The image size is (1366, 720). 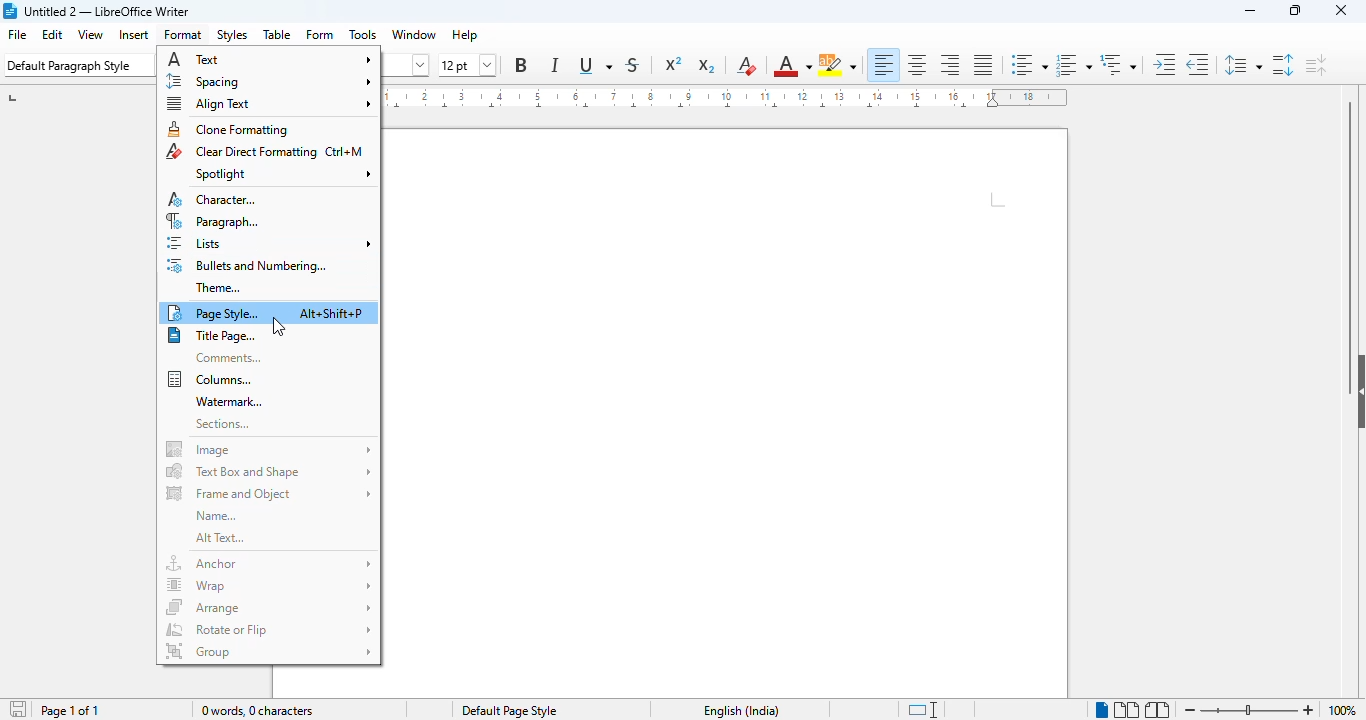 What do you see at coordinates (1284, 65) in the screenshot?
I see `increase paragraph spacing` at bounding box center [1284, 65].